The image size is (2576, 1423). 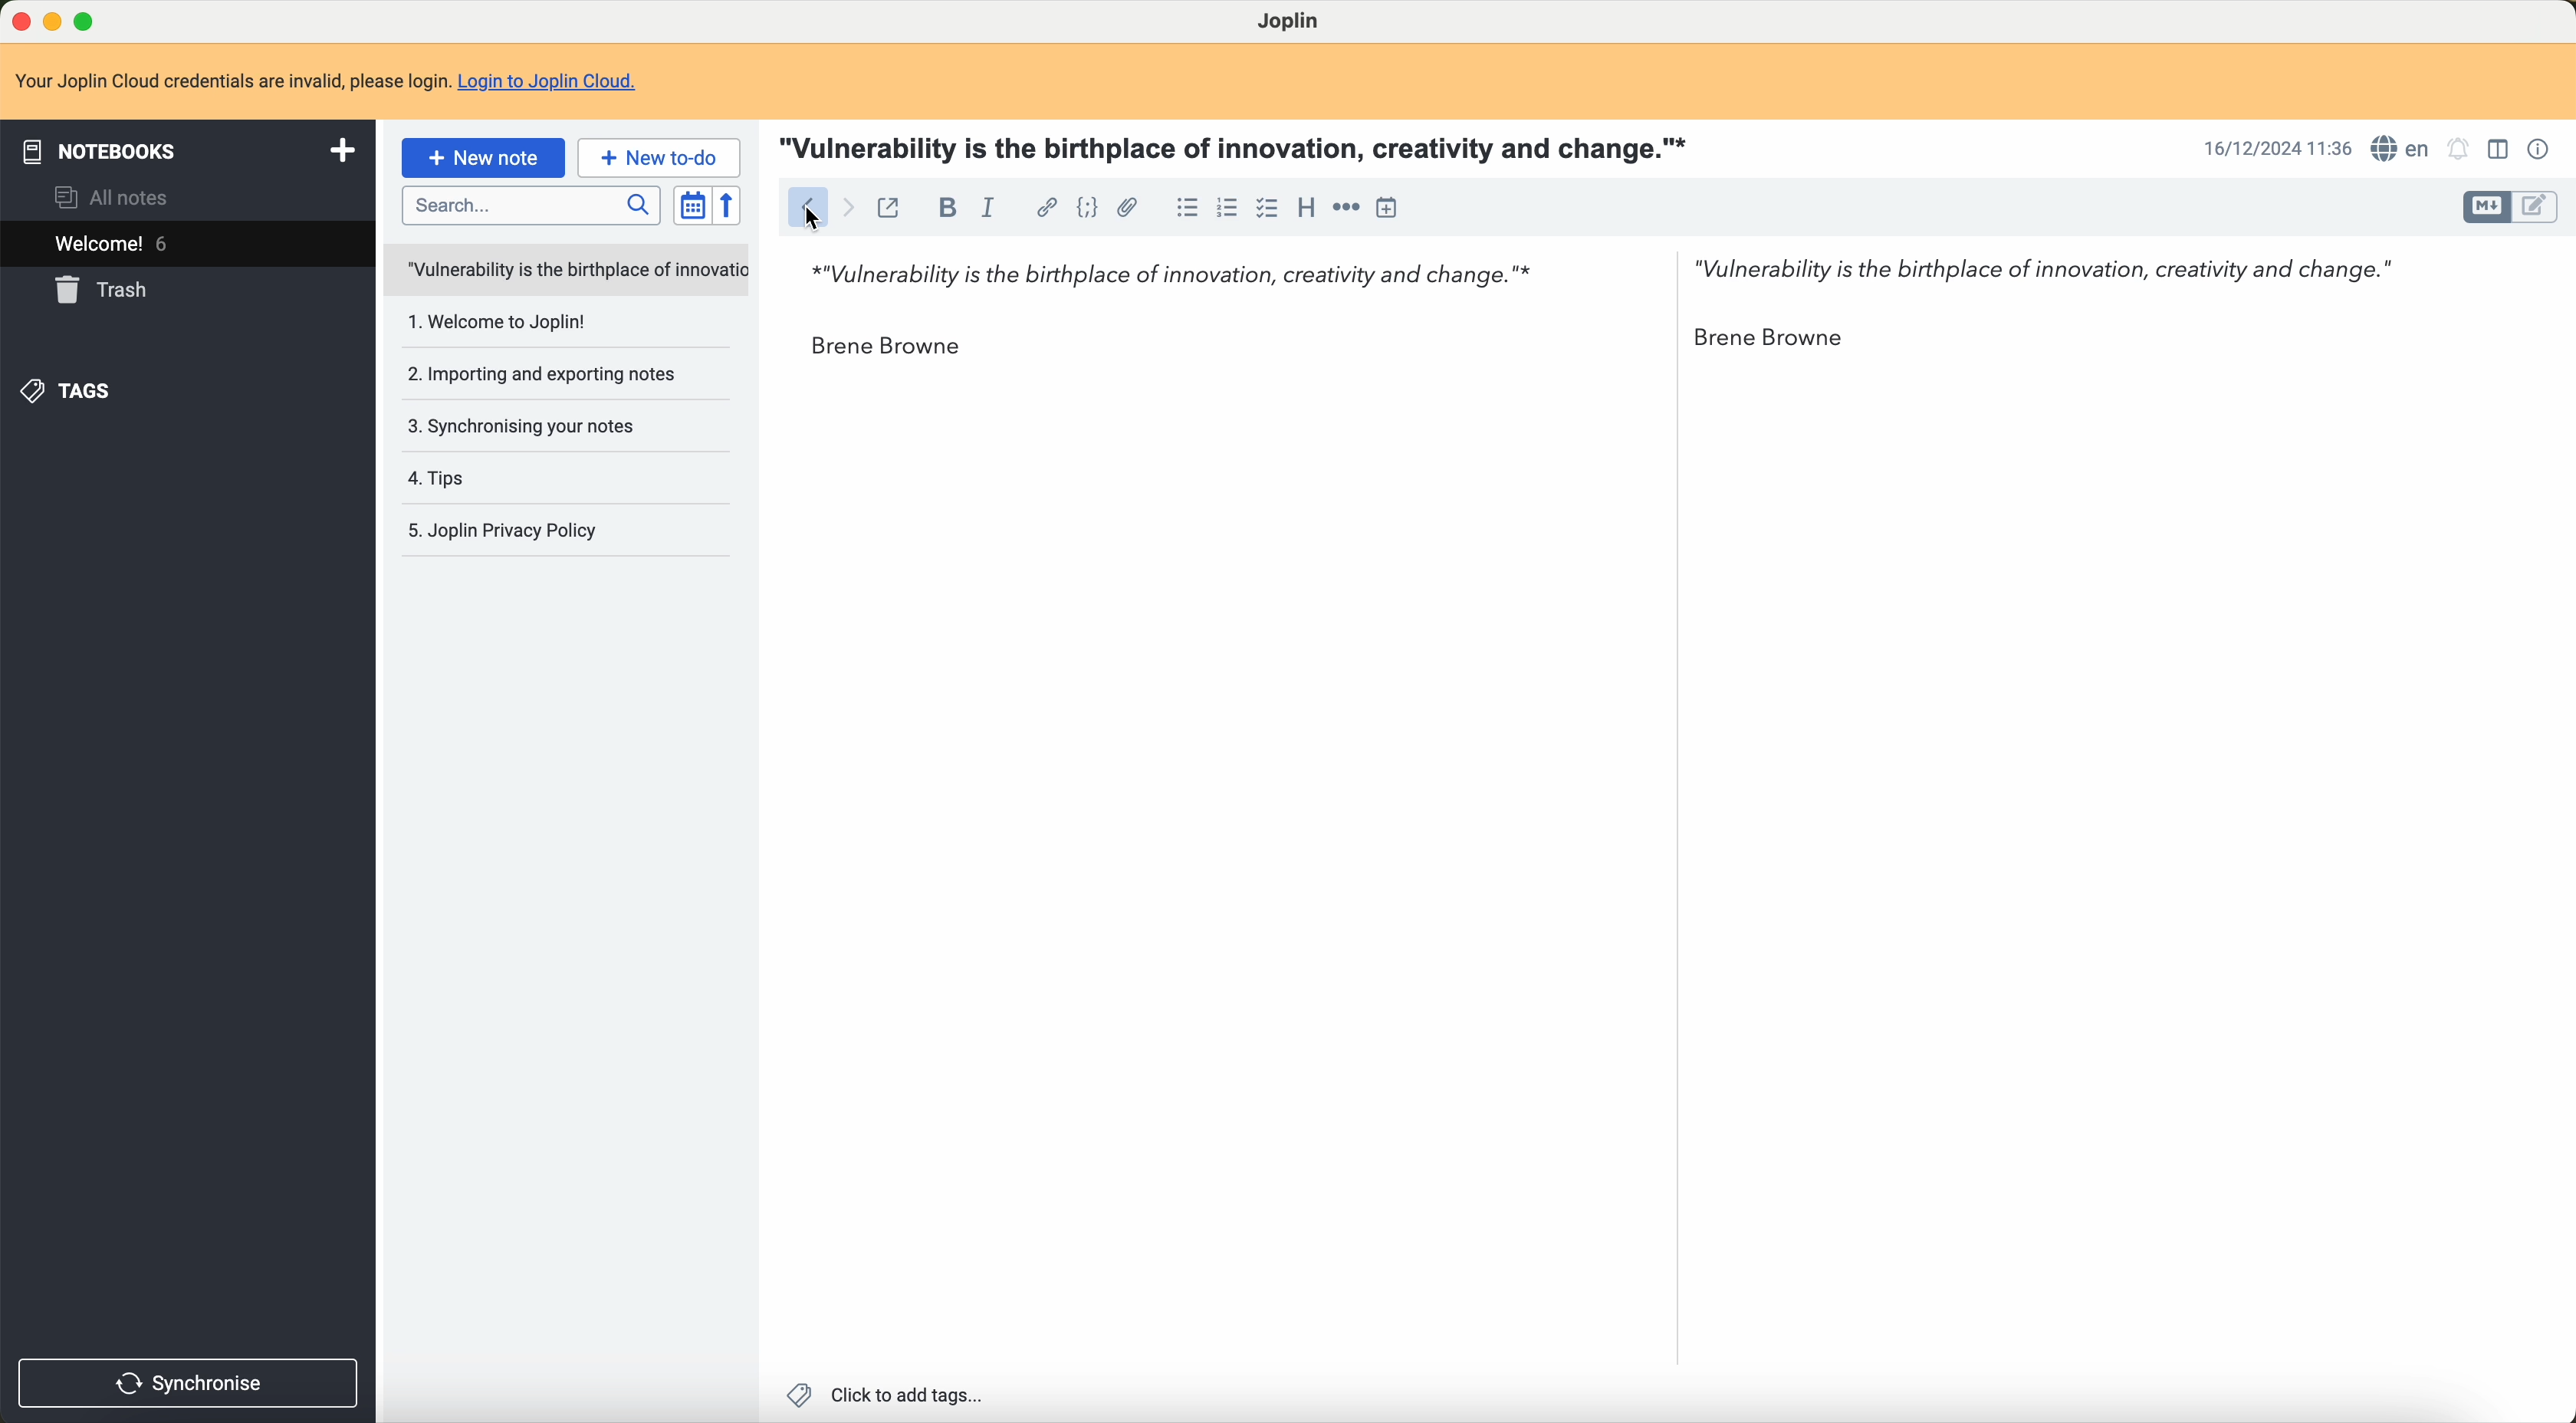 I want to click on new note, so click(x=483, y=159).